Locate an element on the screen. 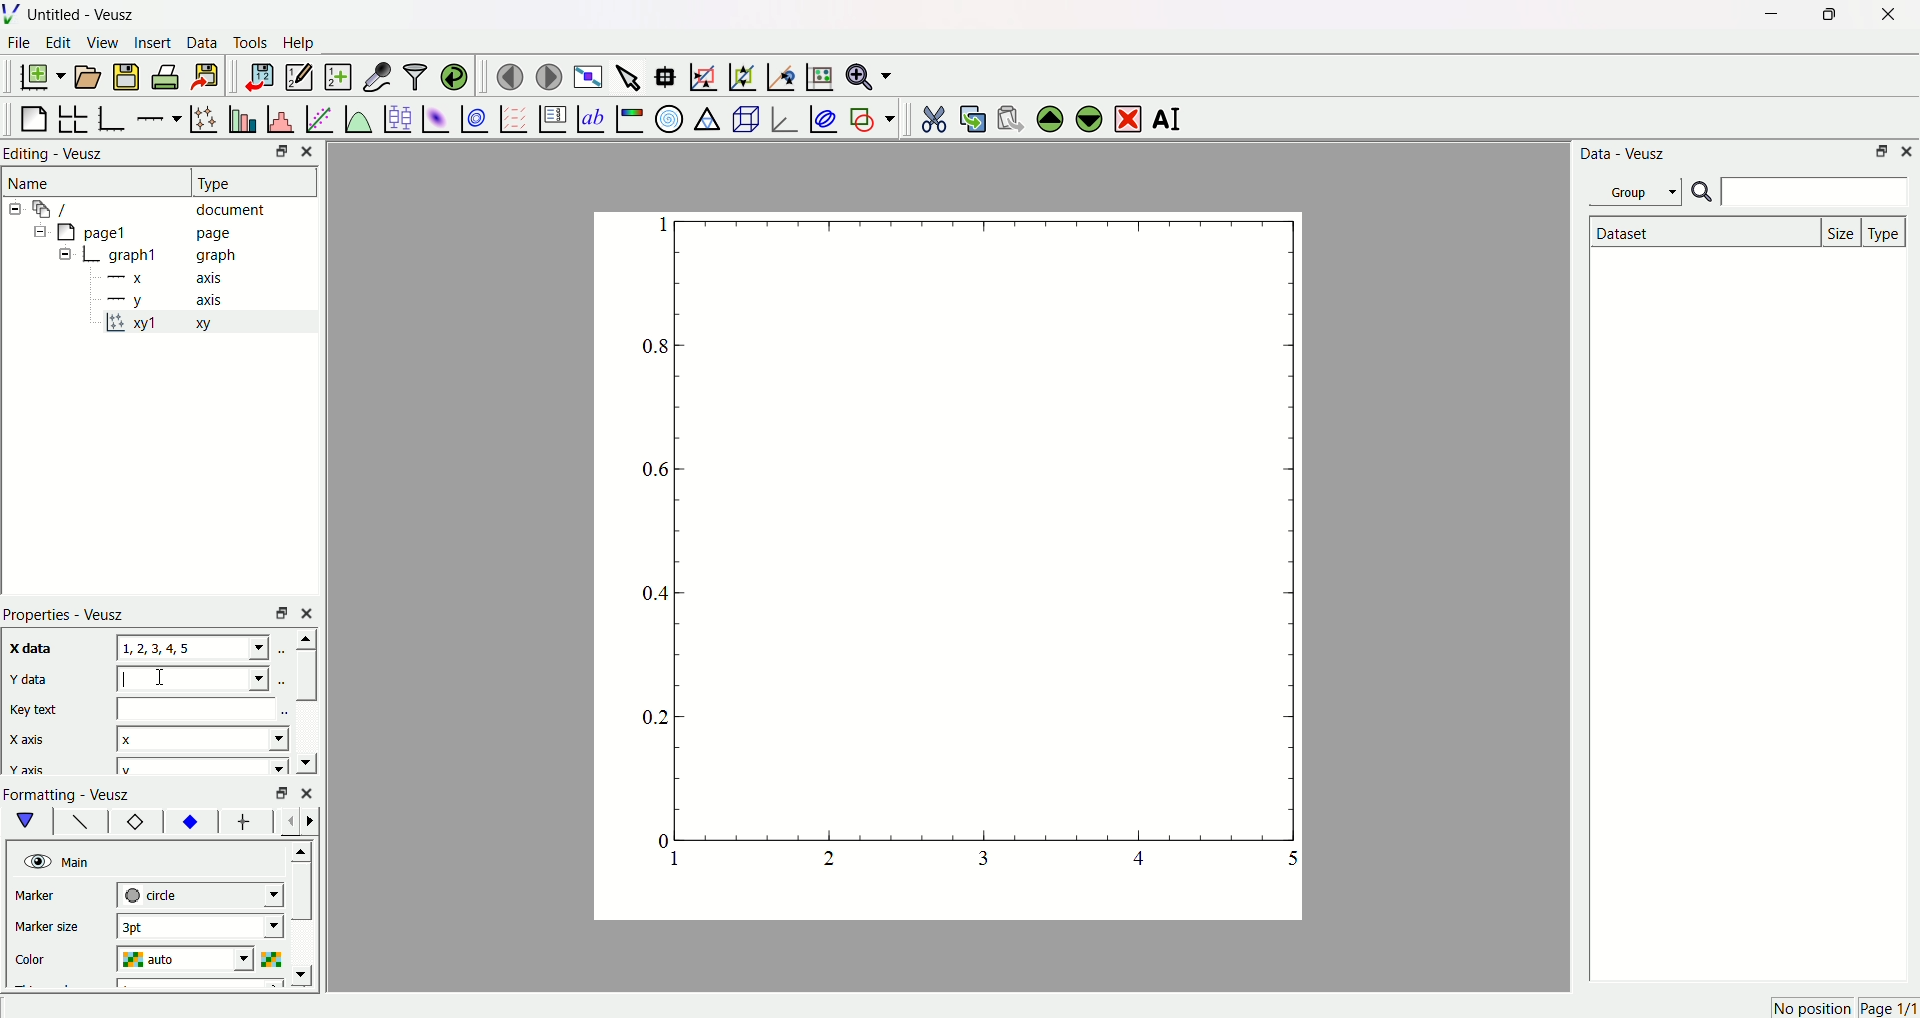 The width and height of the screenshot is (1920, 1018). Editing - Veusz is located at coordinates (58, 155).